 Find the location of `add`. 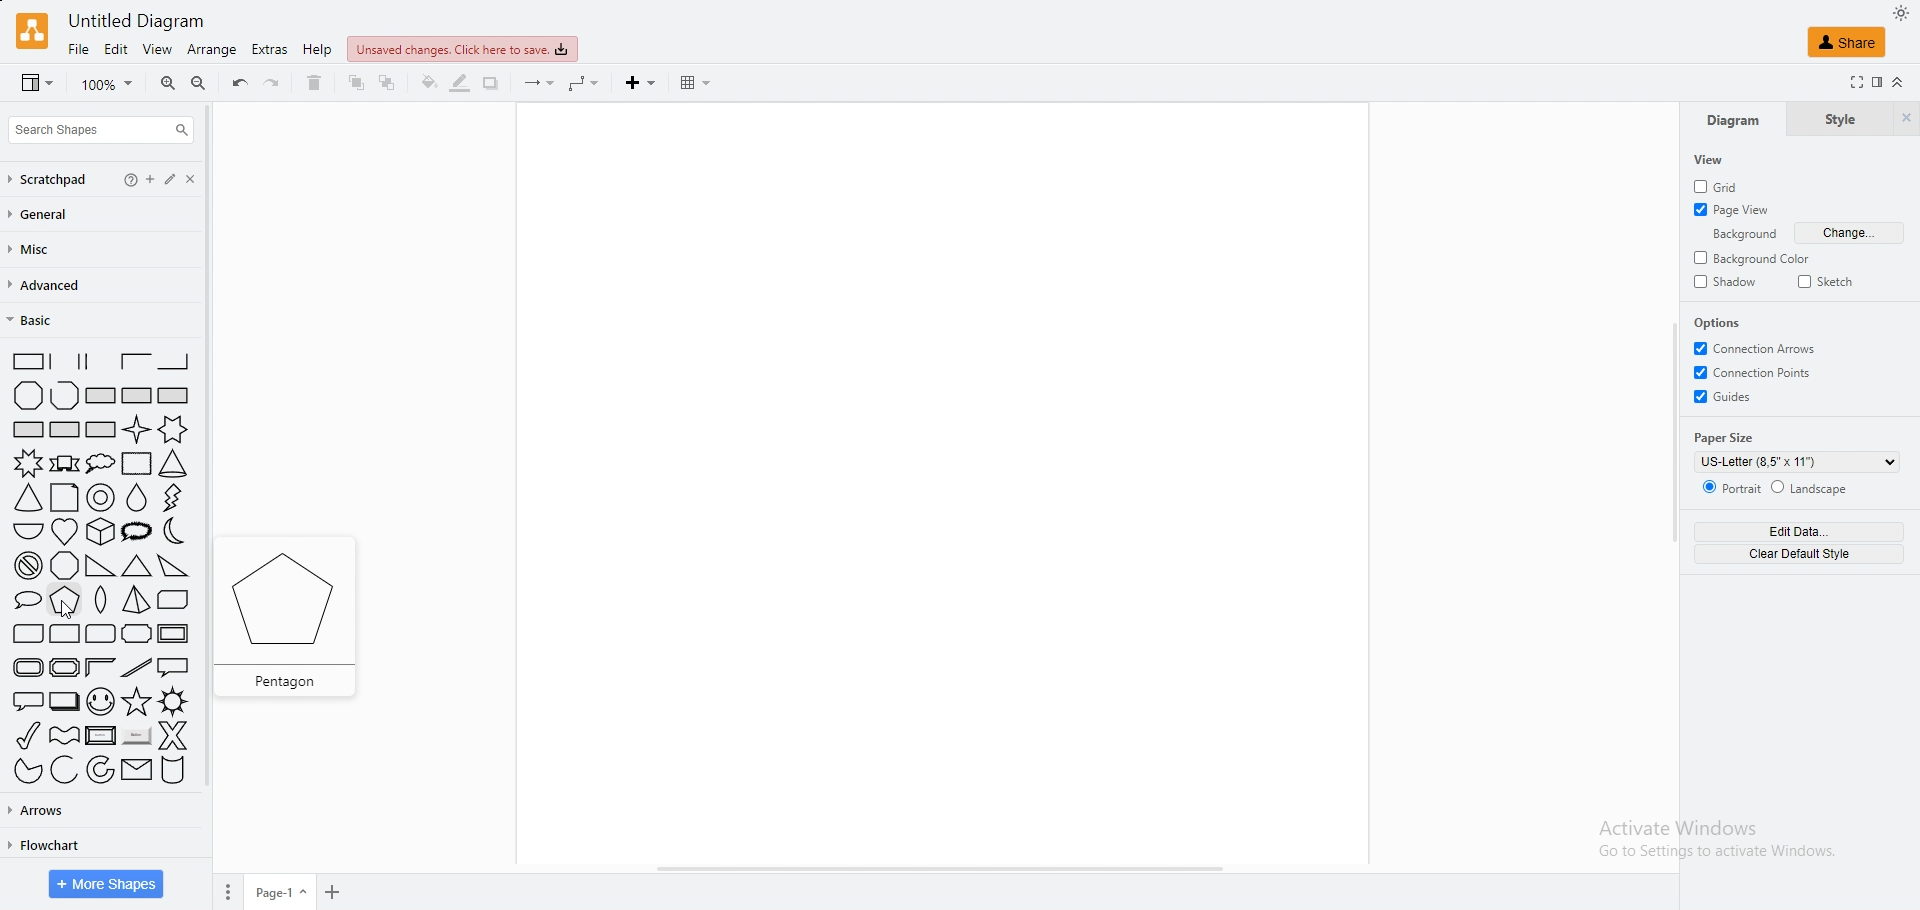

add is located at coordinates (336, 894).